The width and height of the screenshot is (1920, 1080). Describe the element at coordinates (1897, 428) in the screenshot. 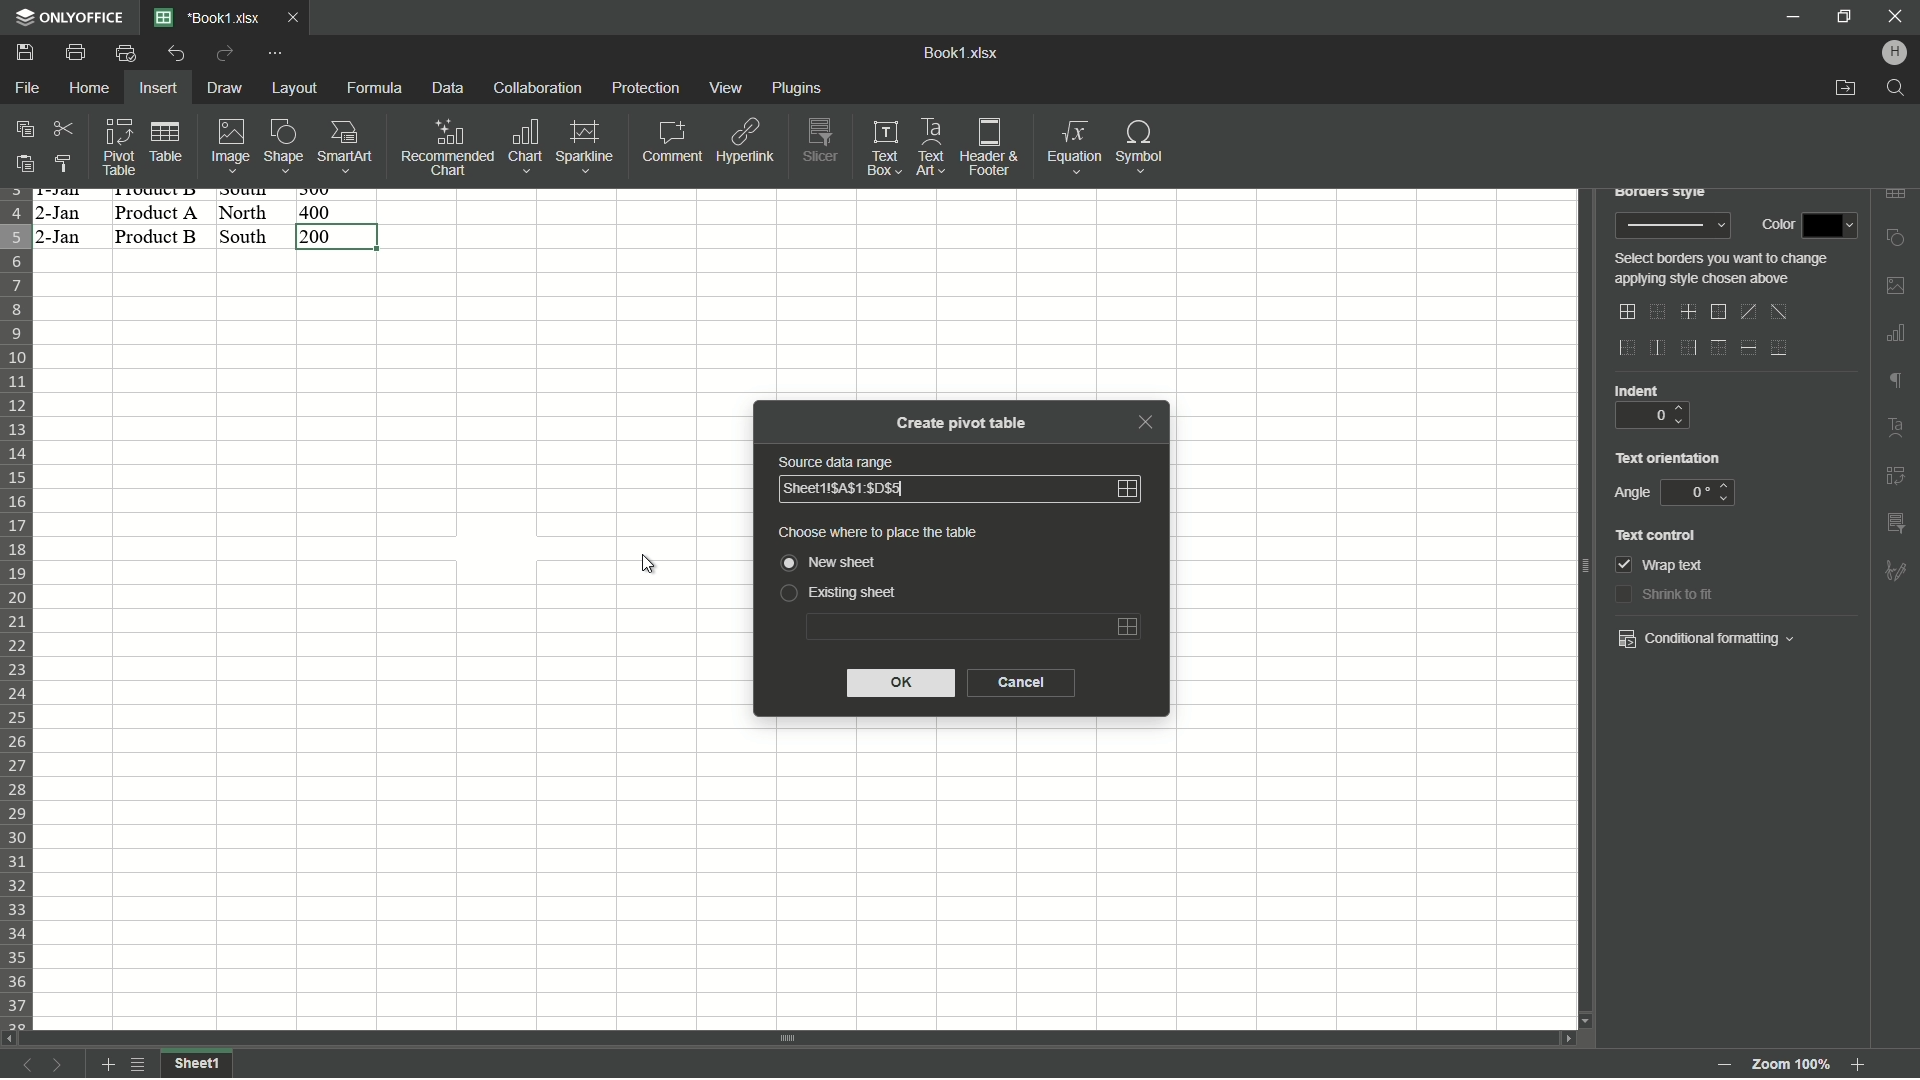

I see `text art` at that location.